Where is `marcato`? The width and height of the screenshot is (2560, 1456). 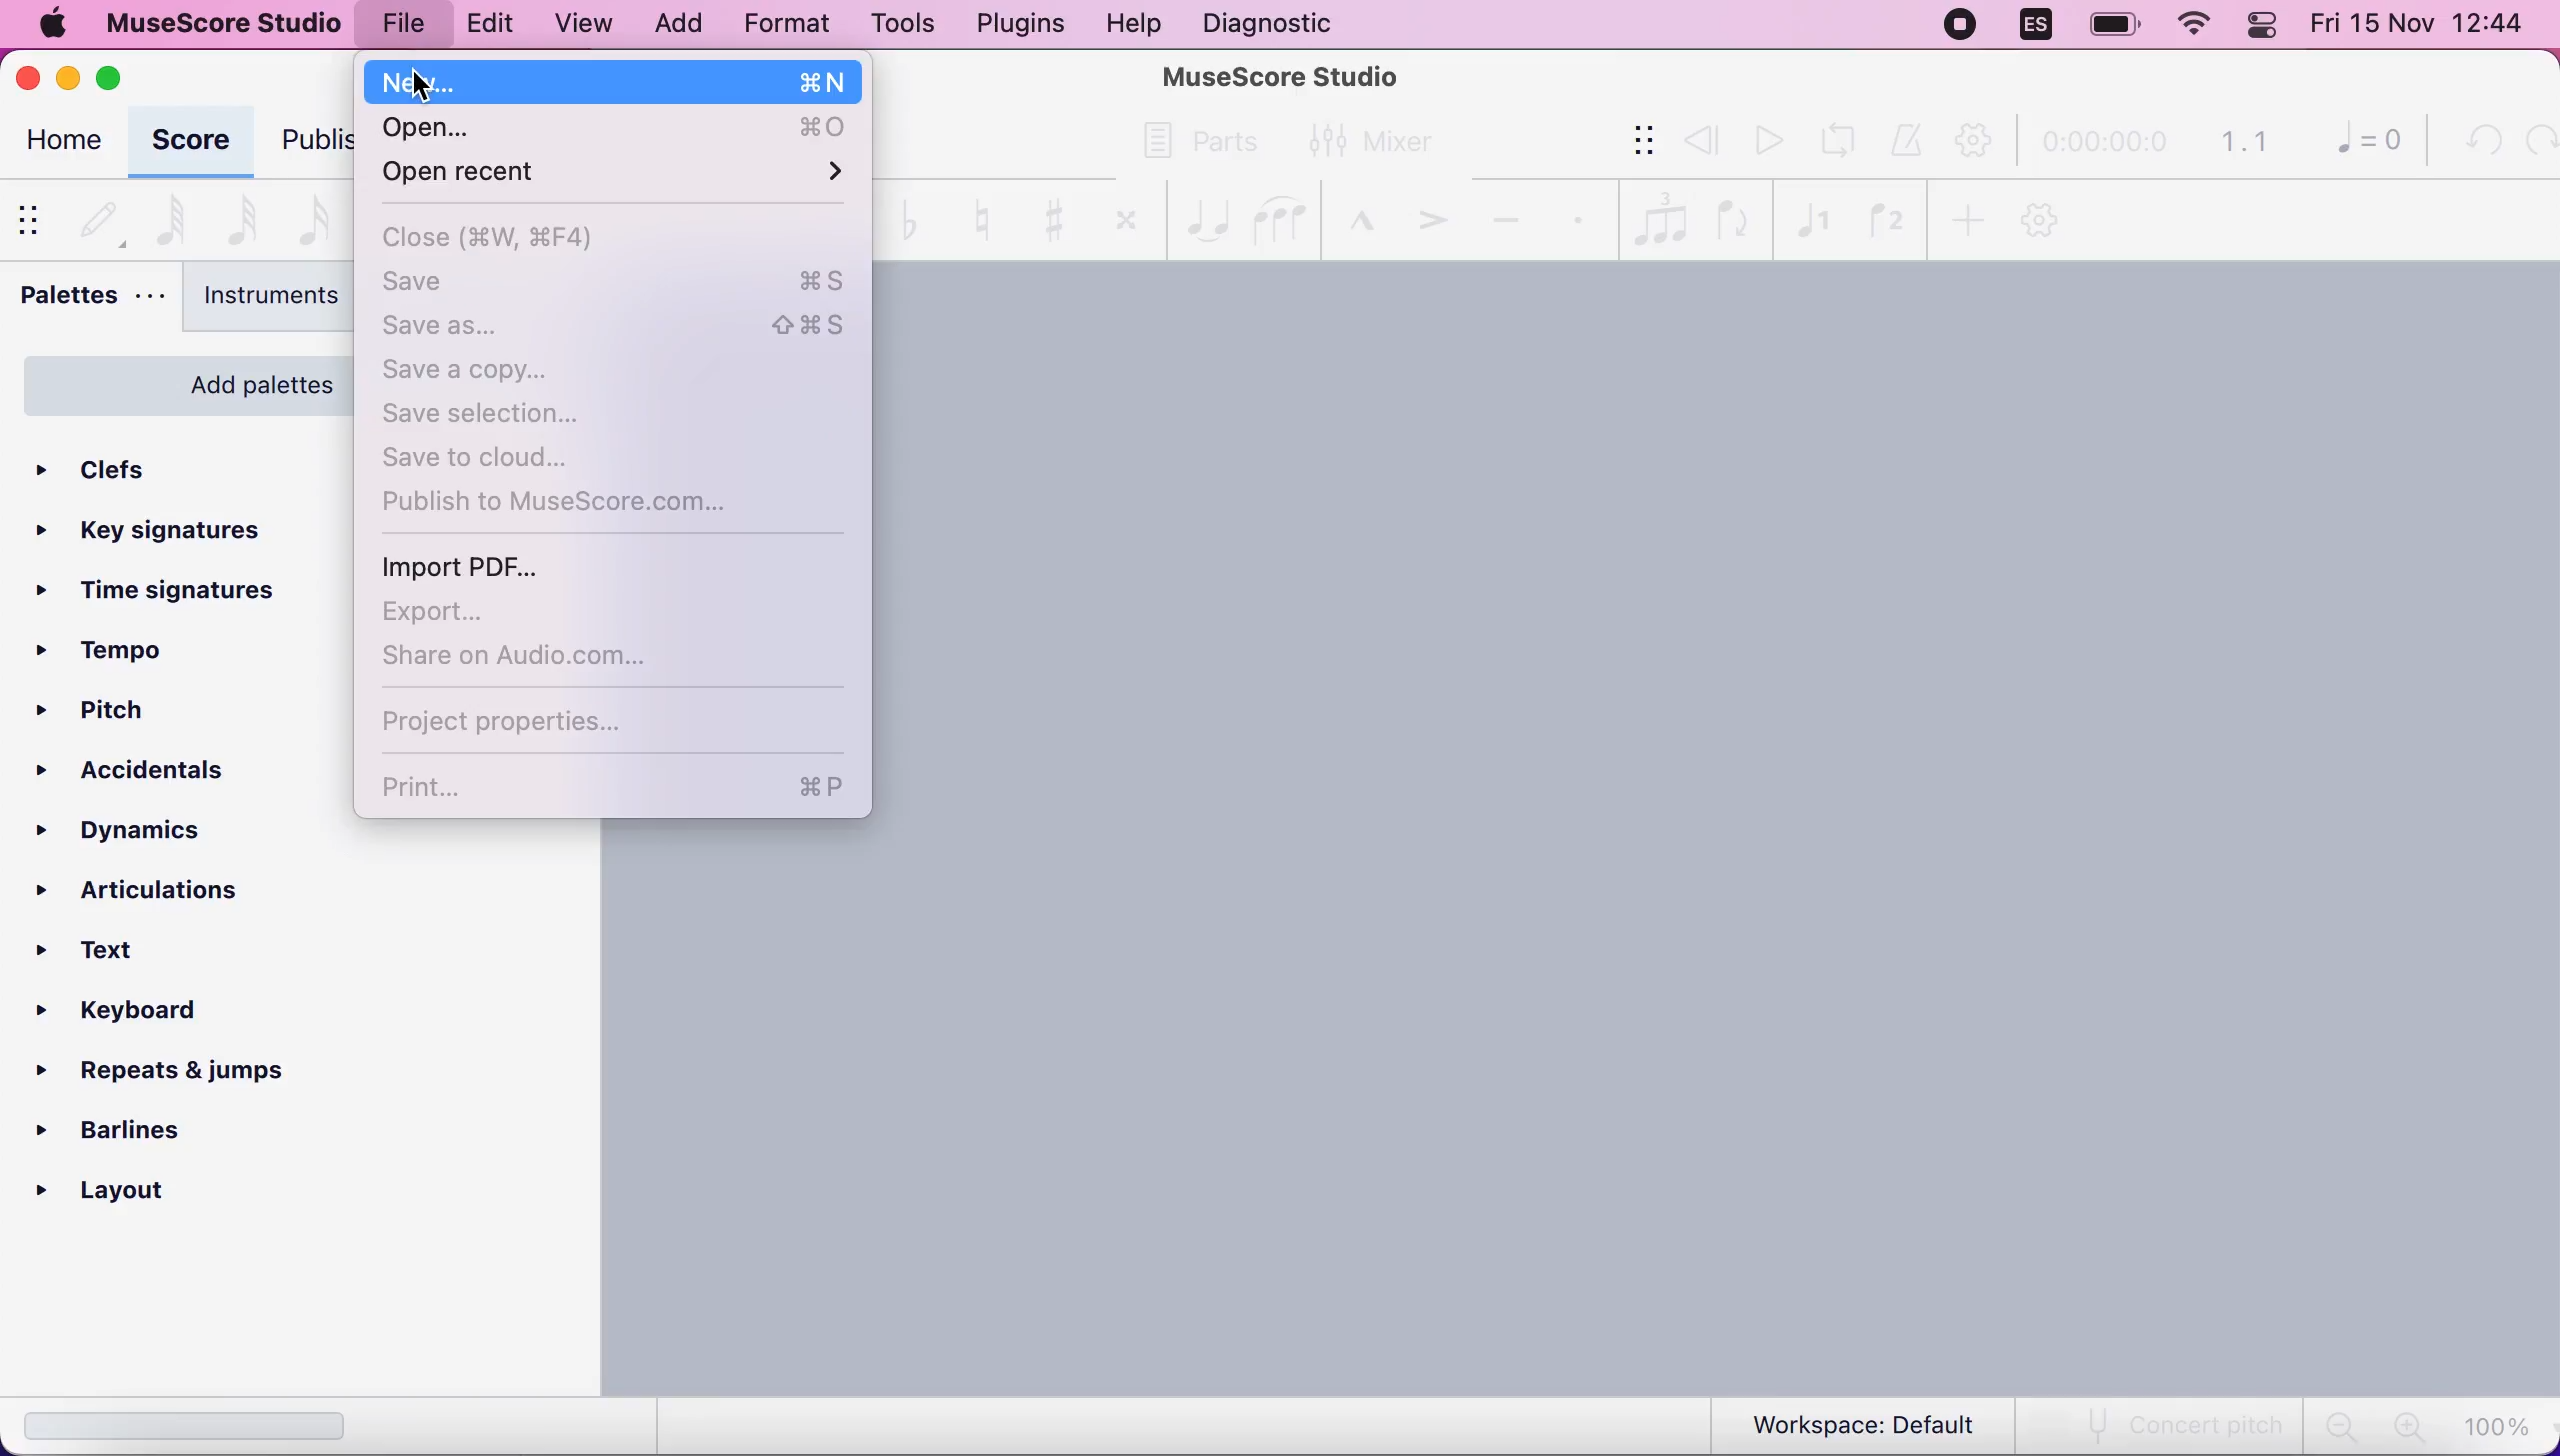 marcato is located at coordinates (1357, 212).